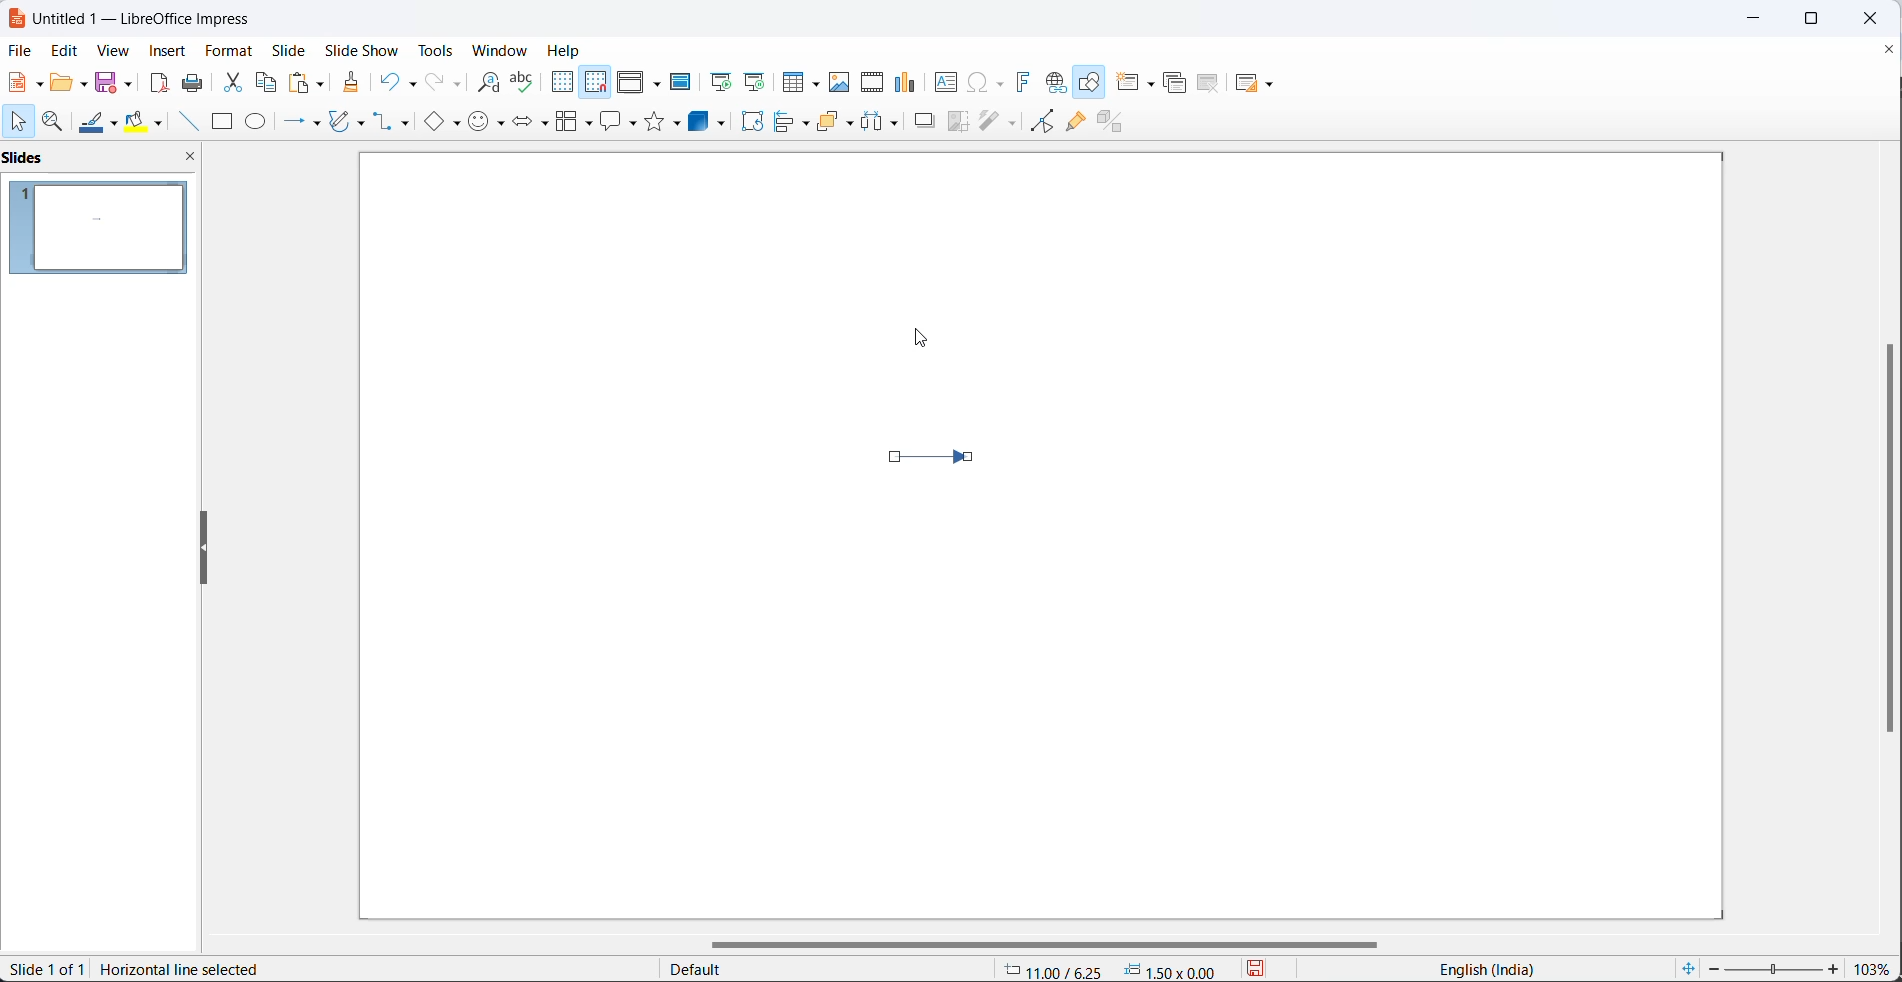  Describe the element at coordinates (22, 123) in the screenshot. I see `cursor` at that location.